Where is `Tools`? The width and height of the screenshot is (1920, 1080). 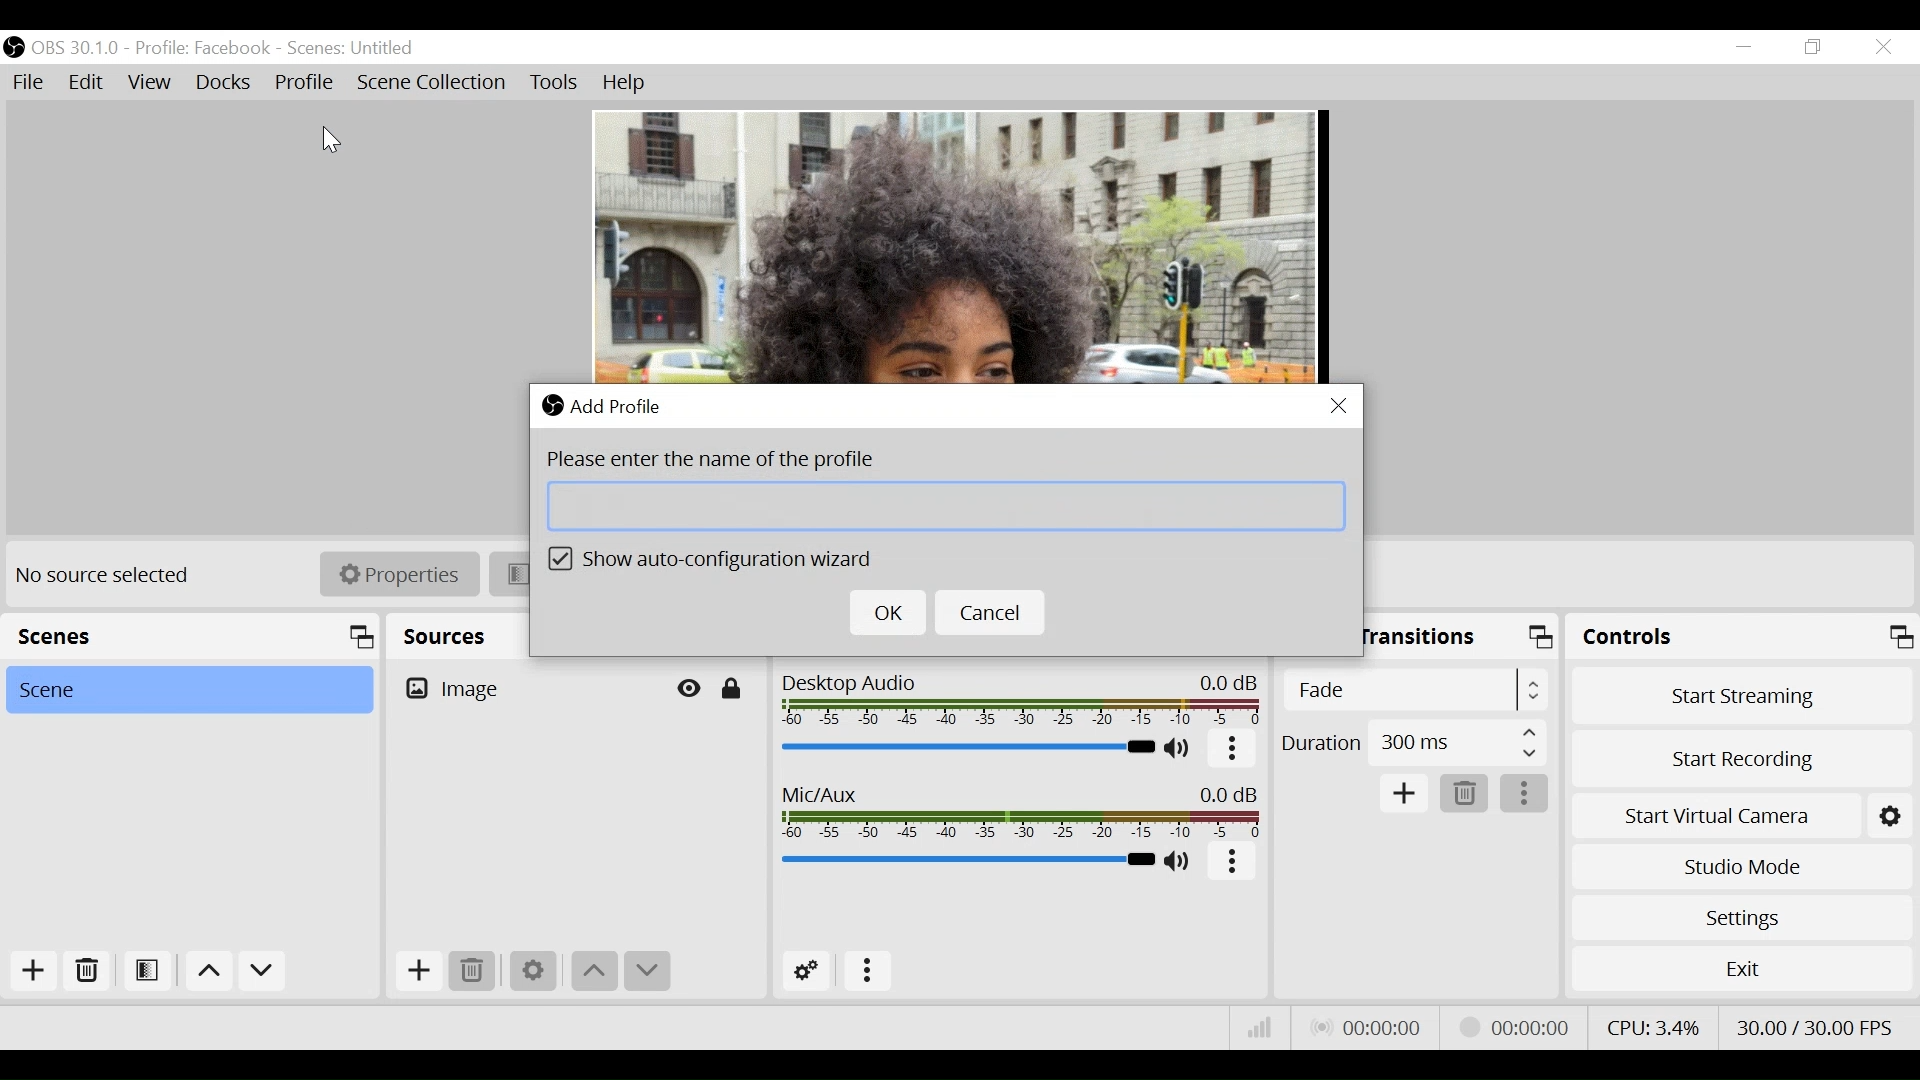
Tools is located at coordinates (554, 85).